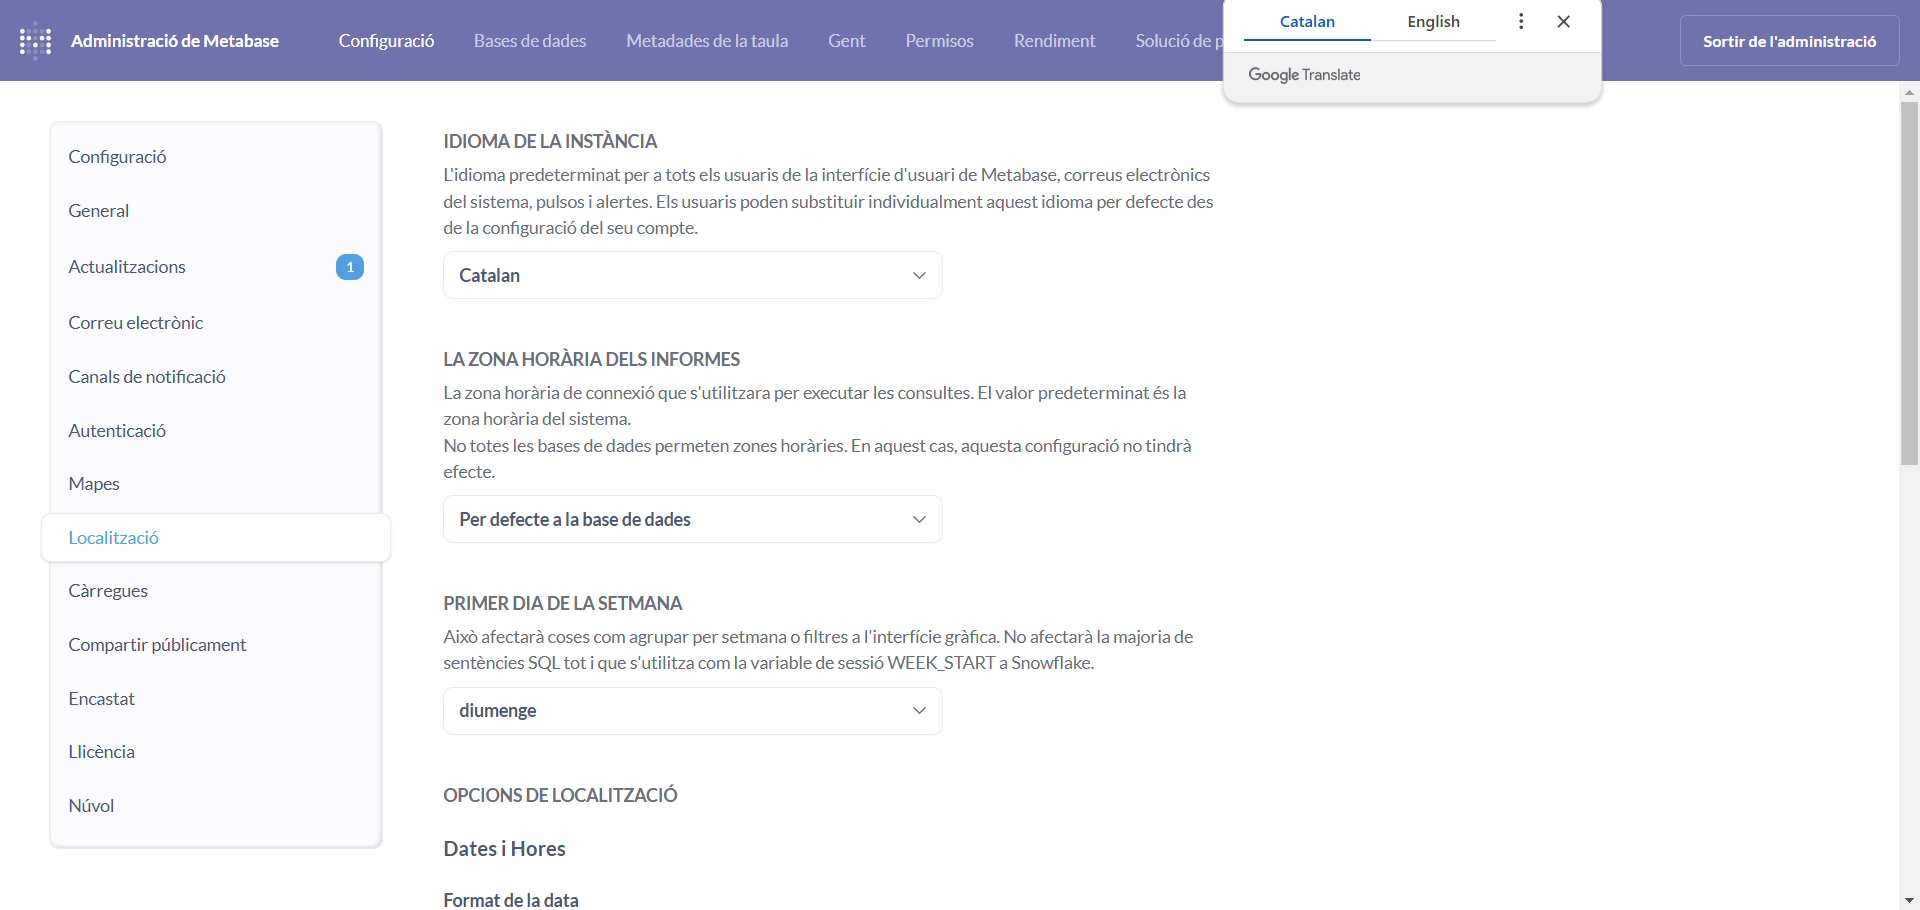 This screenshot has width=1920, height=910. I want to click on google translate, so click(1414, 76).